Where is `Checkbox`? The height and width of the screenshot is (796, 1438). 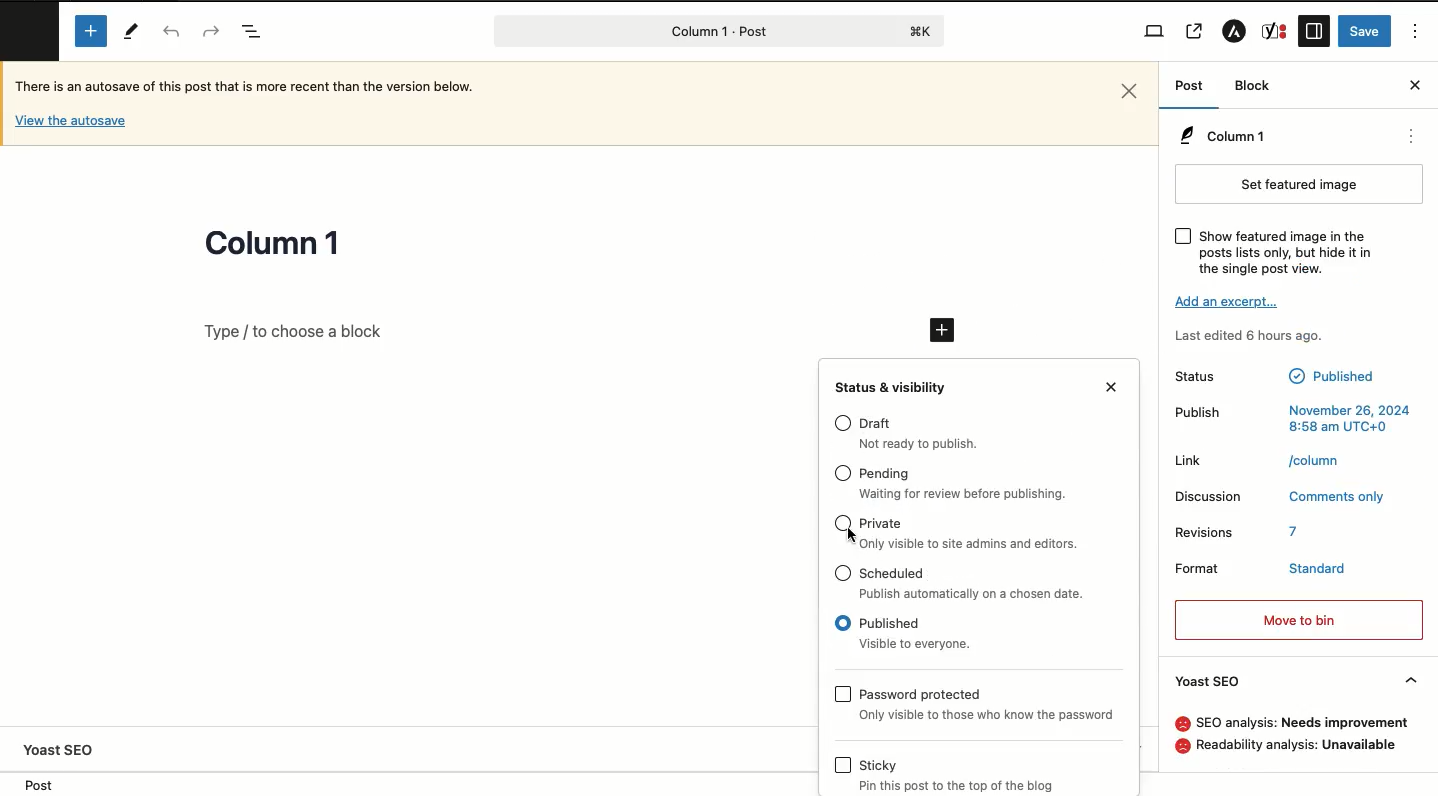 Checkbox is located at coordinates (842, 694).